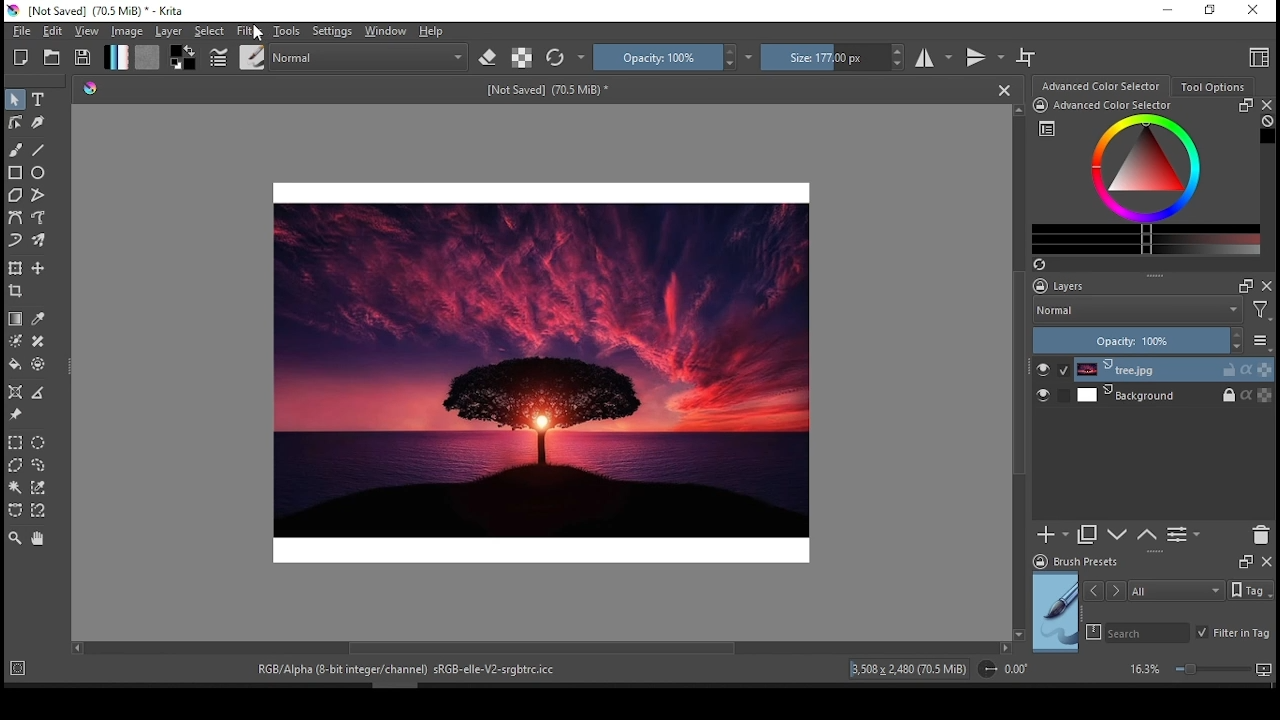  Describe the element at coordinates (212, 32) in the screenshot. I see `select` at that location.